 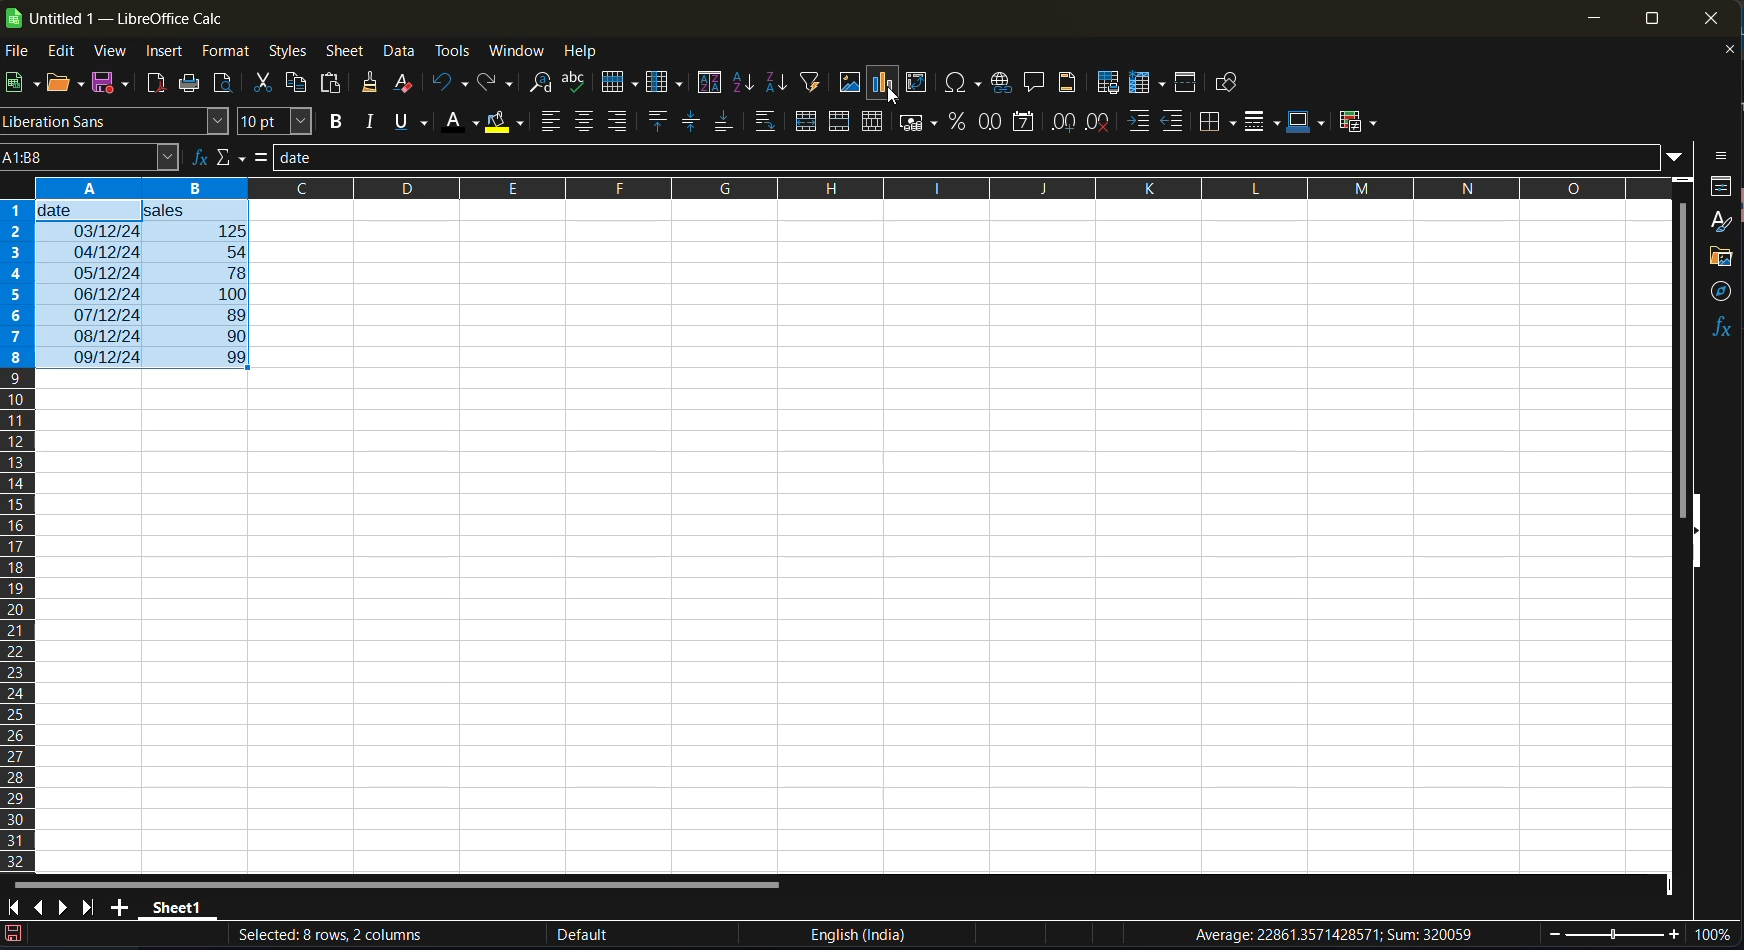 What do you see at coordinates (1358, 123) in the screenshot?
I see `conditional` at bounding box center [1358, 123].